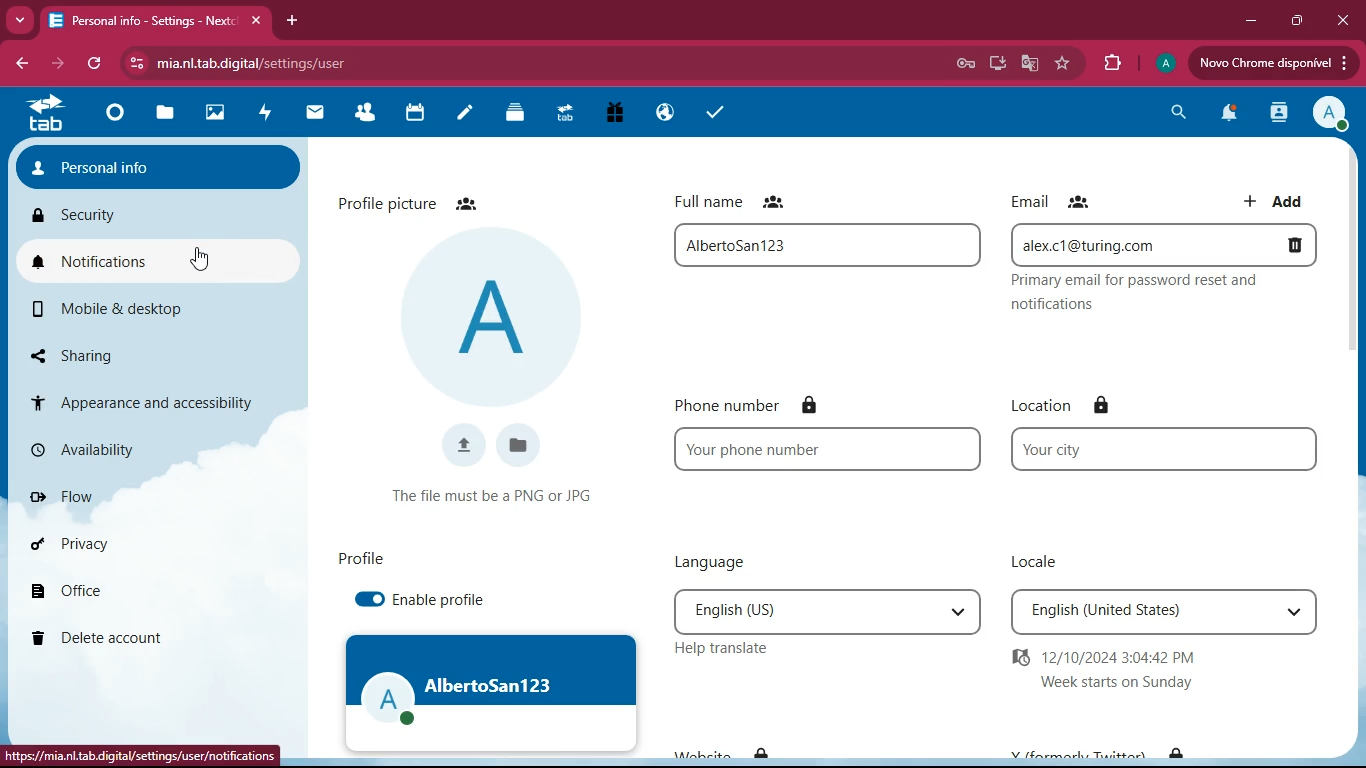  I want to click on appearance, so click(137, 399).